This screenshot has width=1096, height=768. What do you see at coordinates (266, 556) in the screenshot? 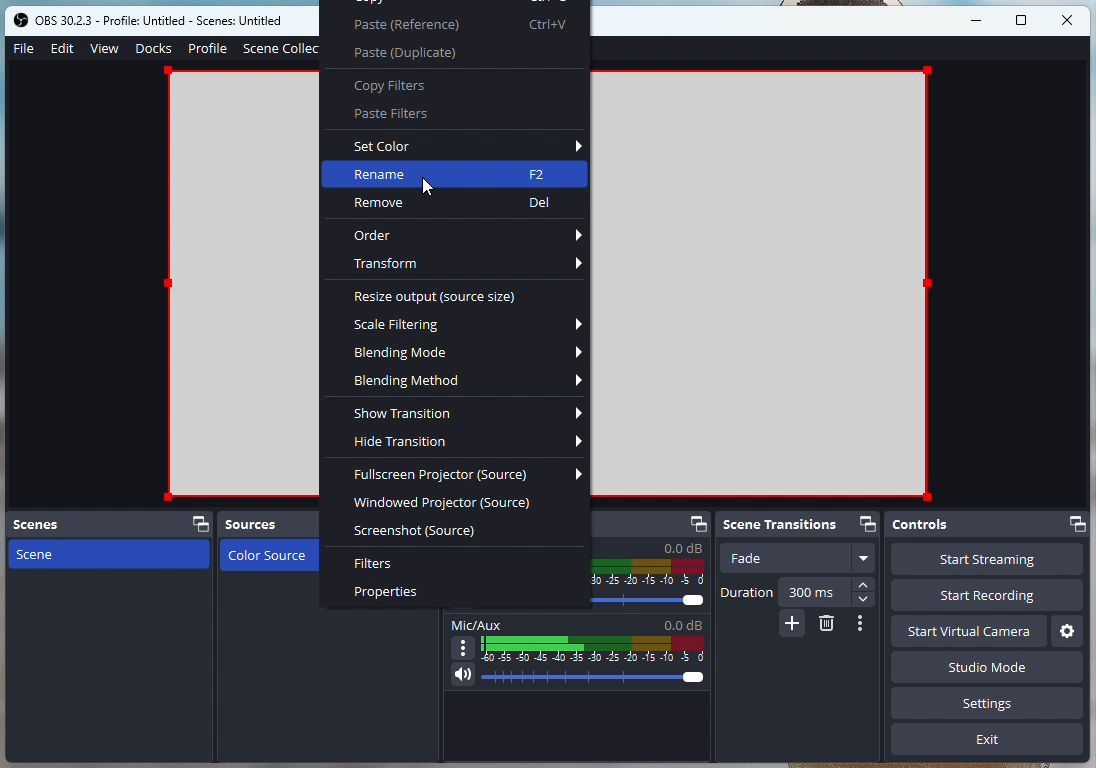
I see `Color Source` at bounding box center [266, 556].